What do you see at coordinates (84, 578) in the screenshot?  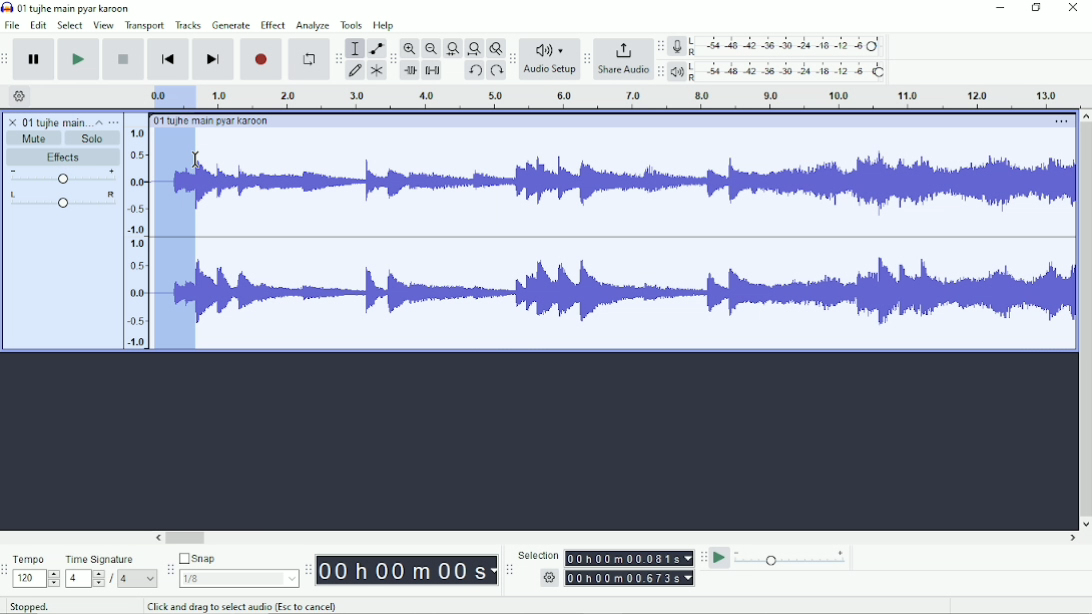 I see `Tempo Signature range` at bounding box center [84, 578].